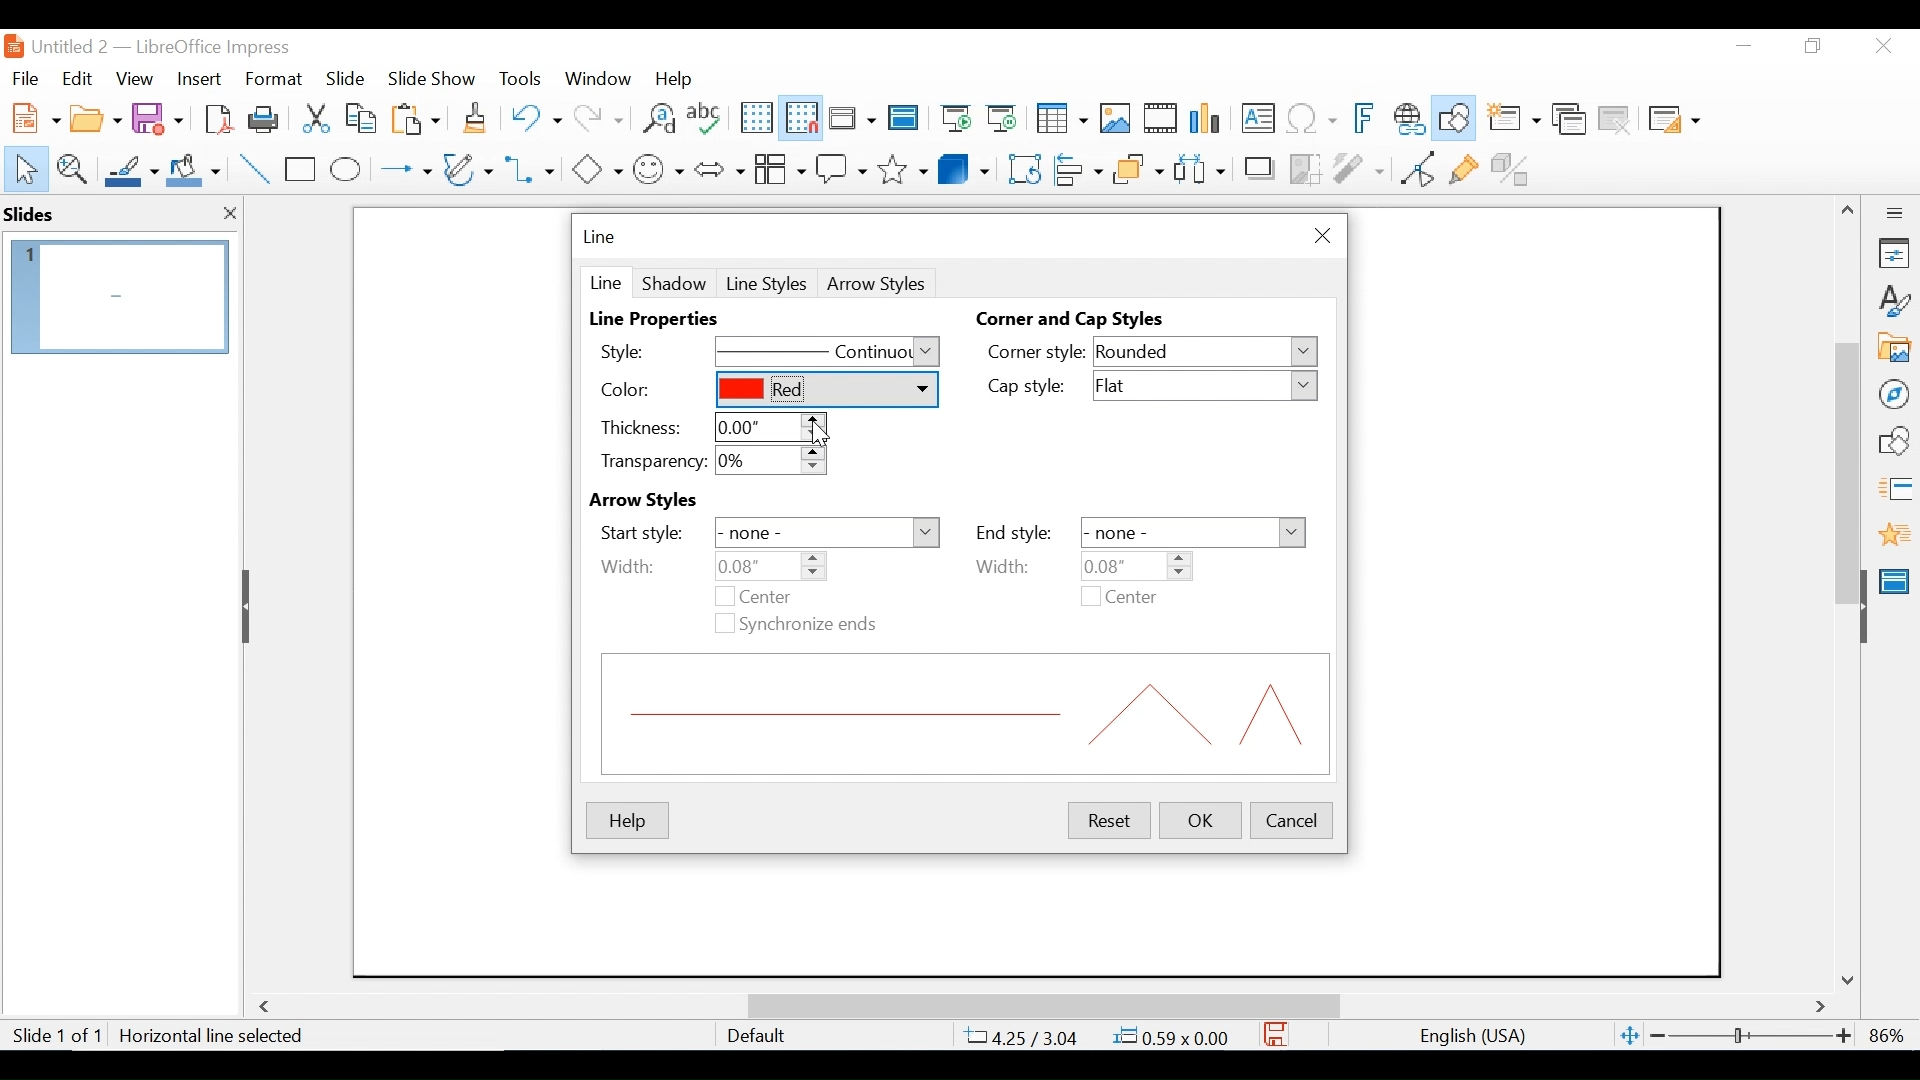 The height and width of the screenshot is (1080, 1920). Describe the element at coordinates (1202, 820) in the screenshot. I see `OK` at that location.